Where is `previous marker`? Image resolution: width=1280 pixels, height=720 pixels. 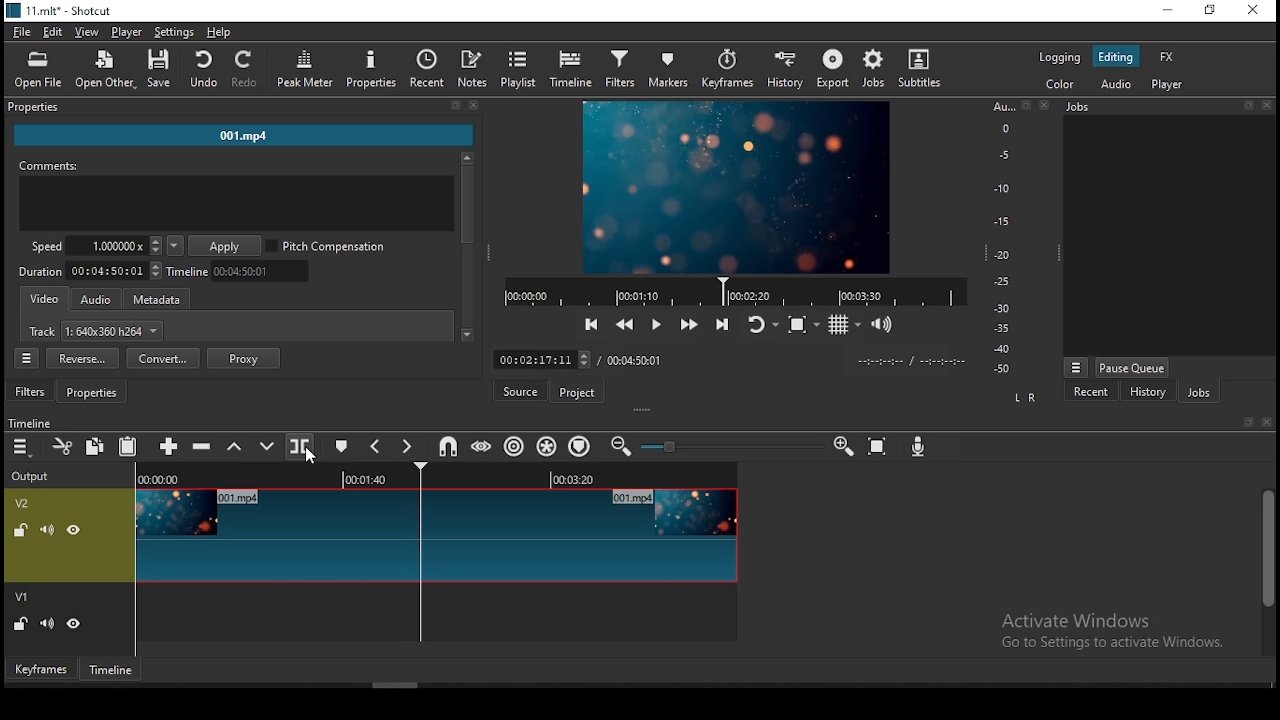 previous marker is located at coordinates (375, 446).